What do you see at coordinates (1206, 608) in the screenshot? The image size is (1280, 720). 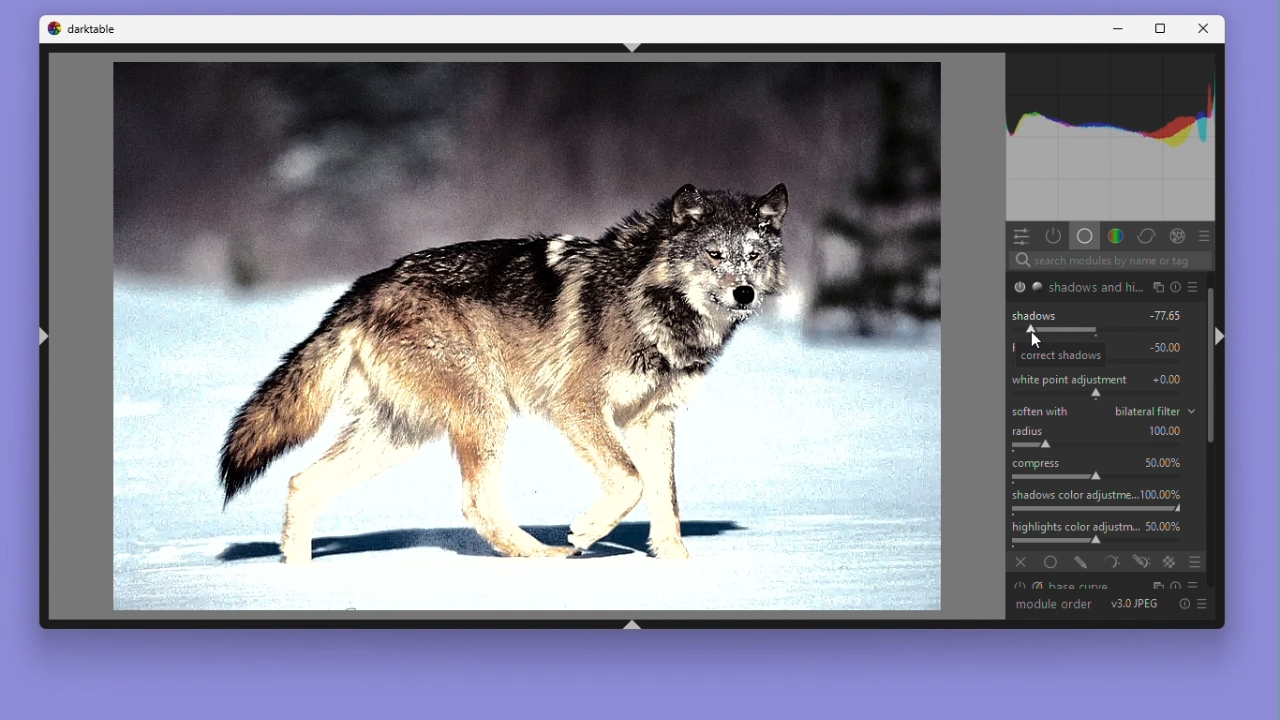 I see `presets and preferences` at bounding box center [1206, 608].